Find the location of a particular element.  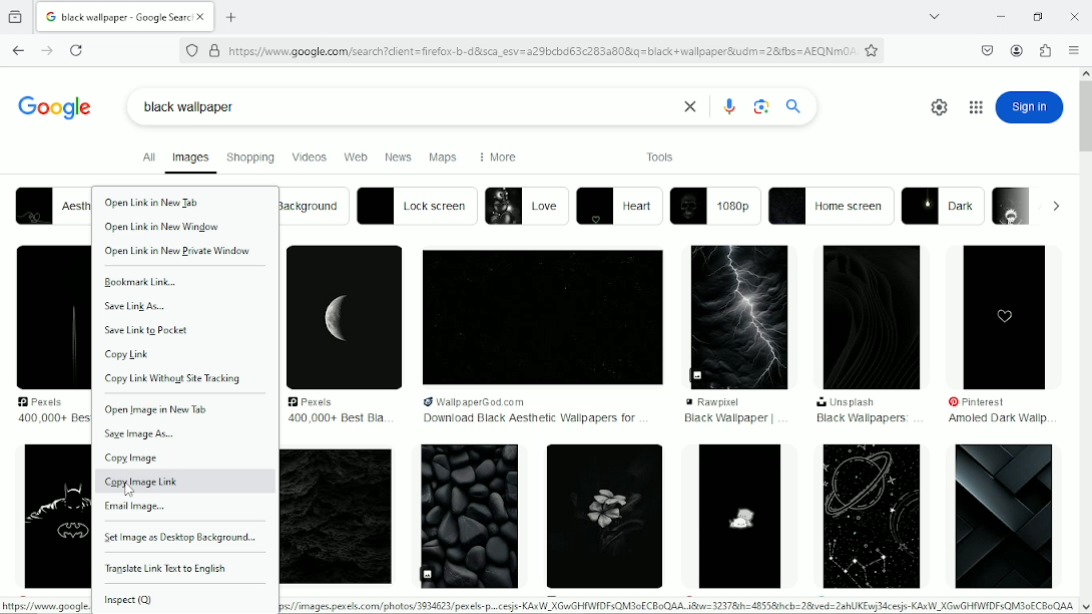

wallp apergod.com is located at coordinates (502, 401).